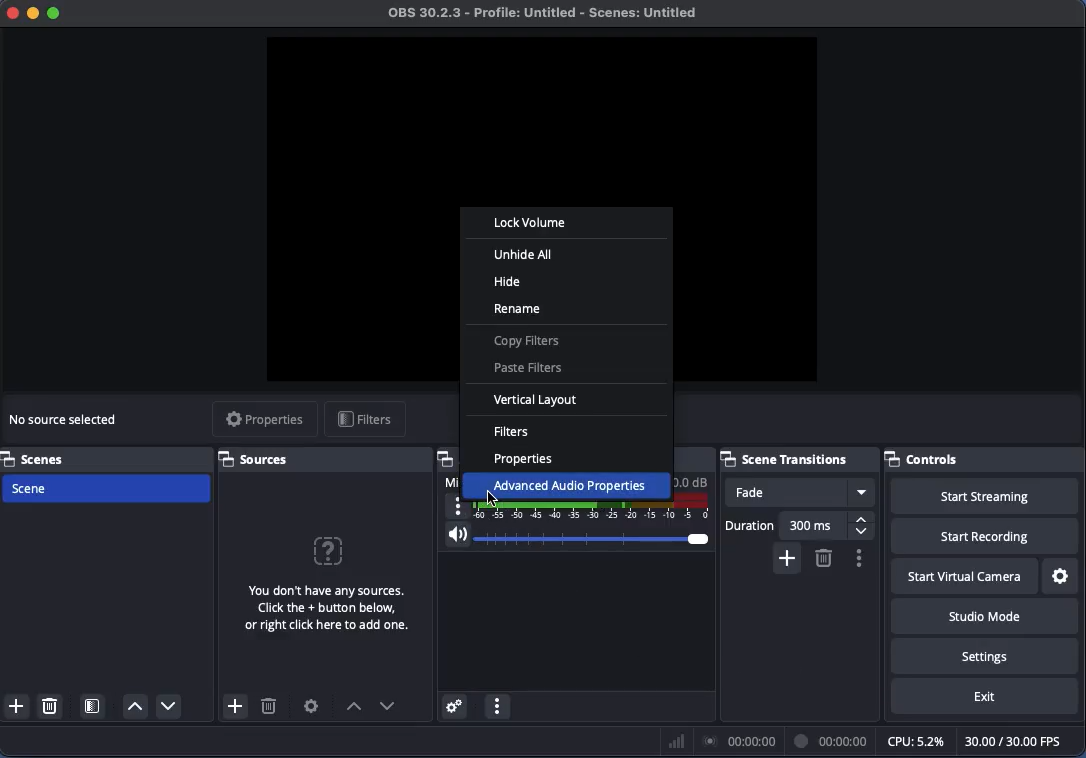  Describe the element at coordinates (17, 706) in the screenshot. I see `Add scenes` at that location.